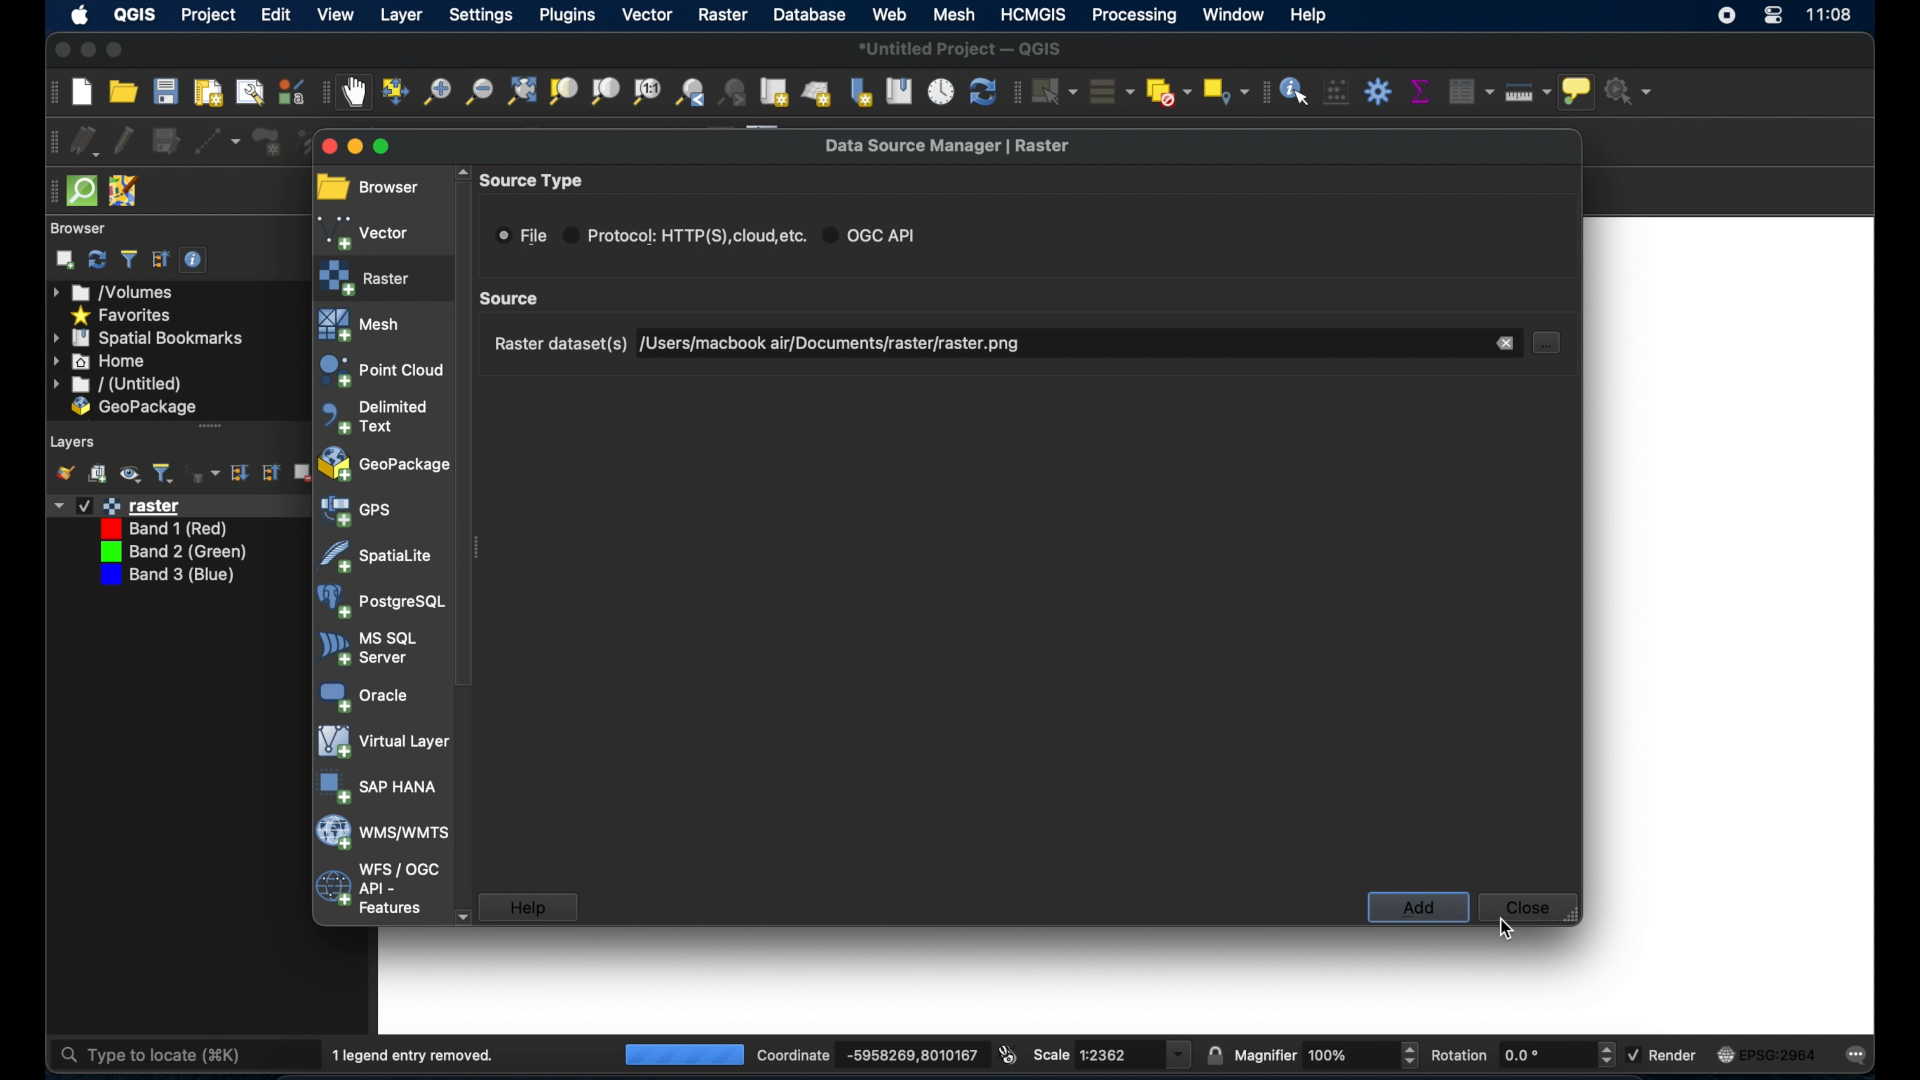 The height and width of the screenshot is (1080, 1920). What do you see at coordinates (950, 146) in the screenshot?
I see `data source manager raster` at bounding box center [950, 146].